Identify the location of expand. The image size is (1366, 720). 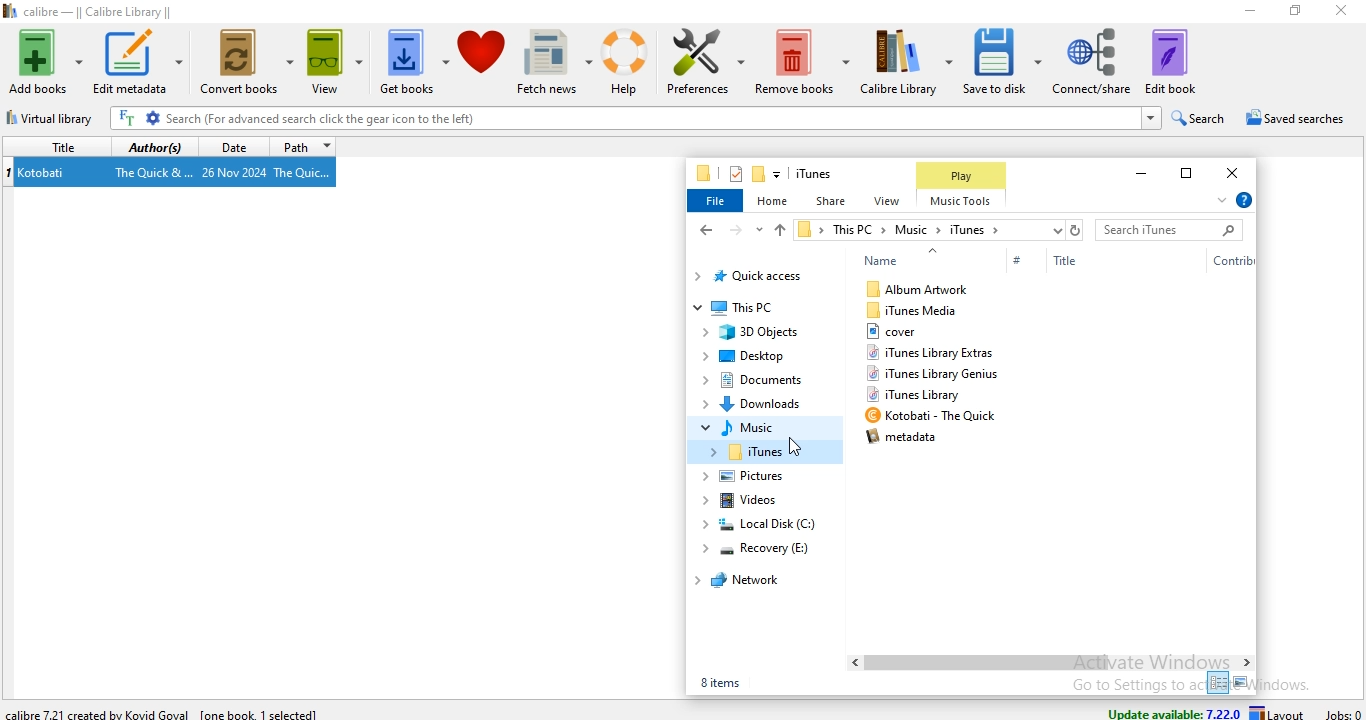
(1218, 203).